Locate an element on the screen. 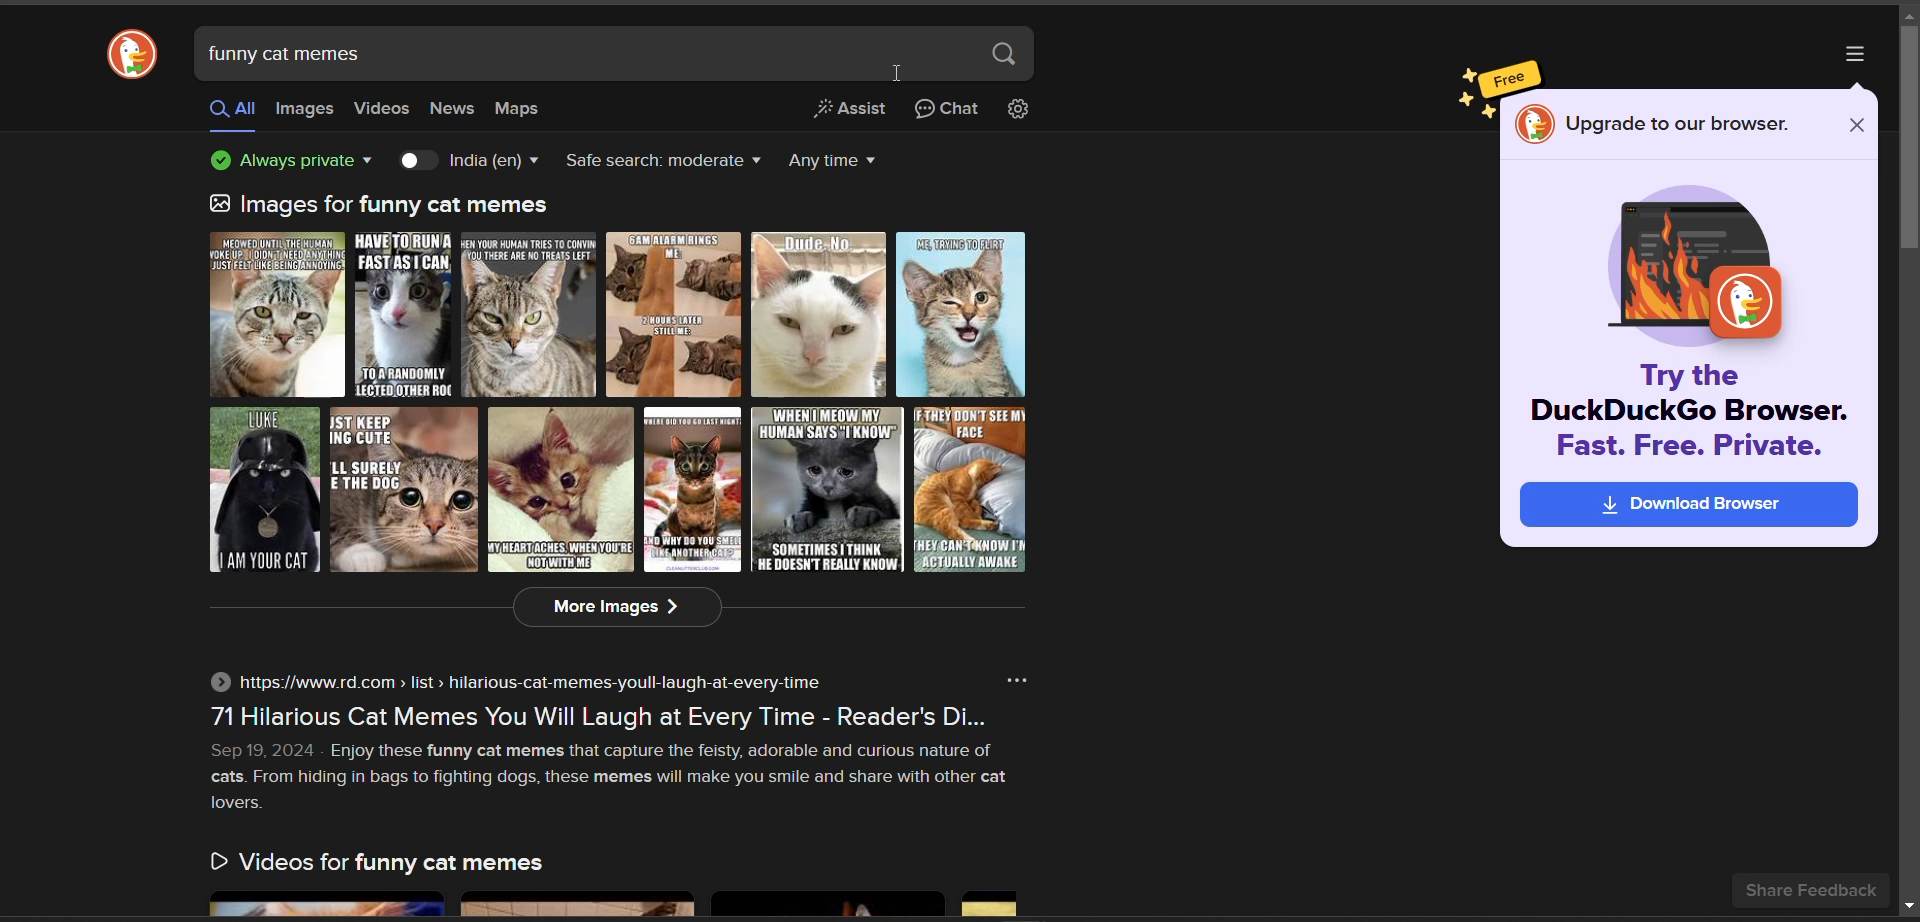 Image resolution: width=1920 pixels, height=922 pixels. upgrade to our browser is located at coordinates (1681, 126).